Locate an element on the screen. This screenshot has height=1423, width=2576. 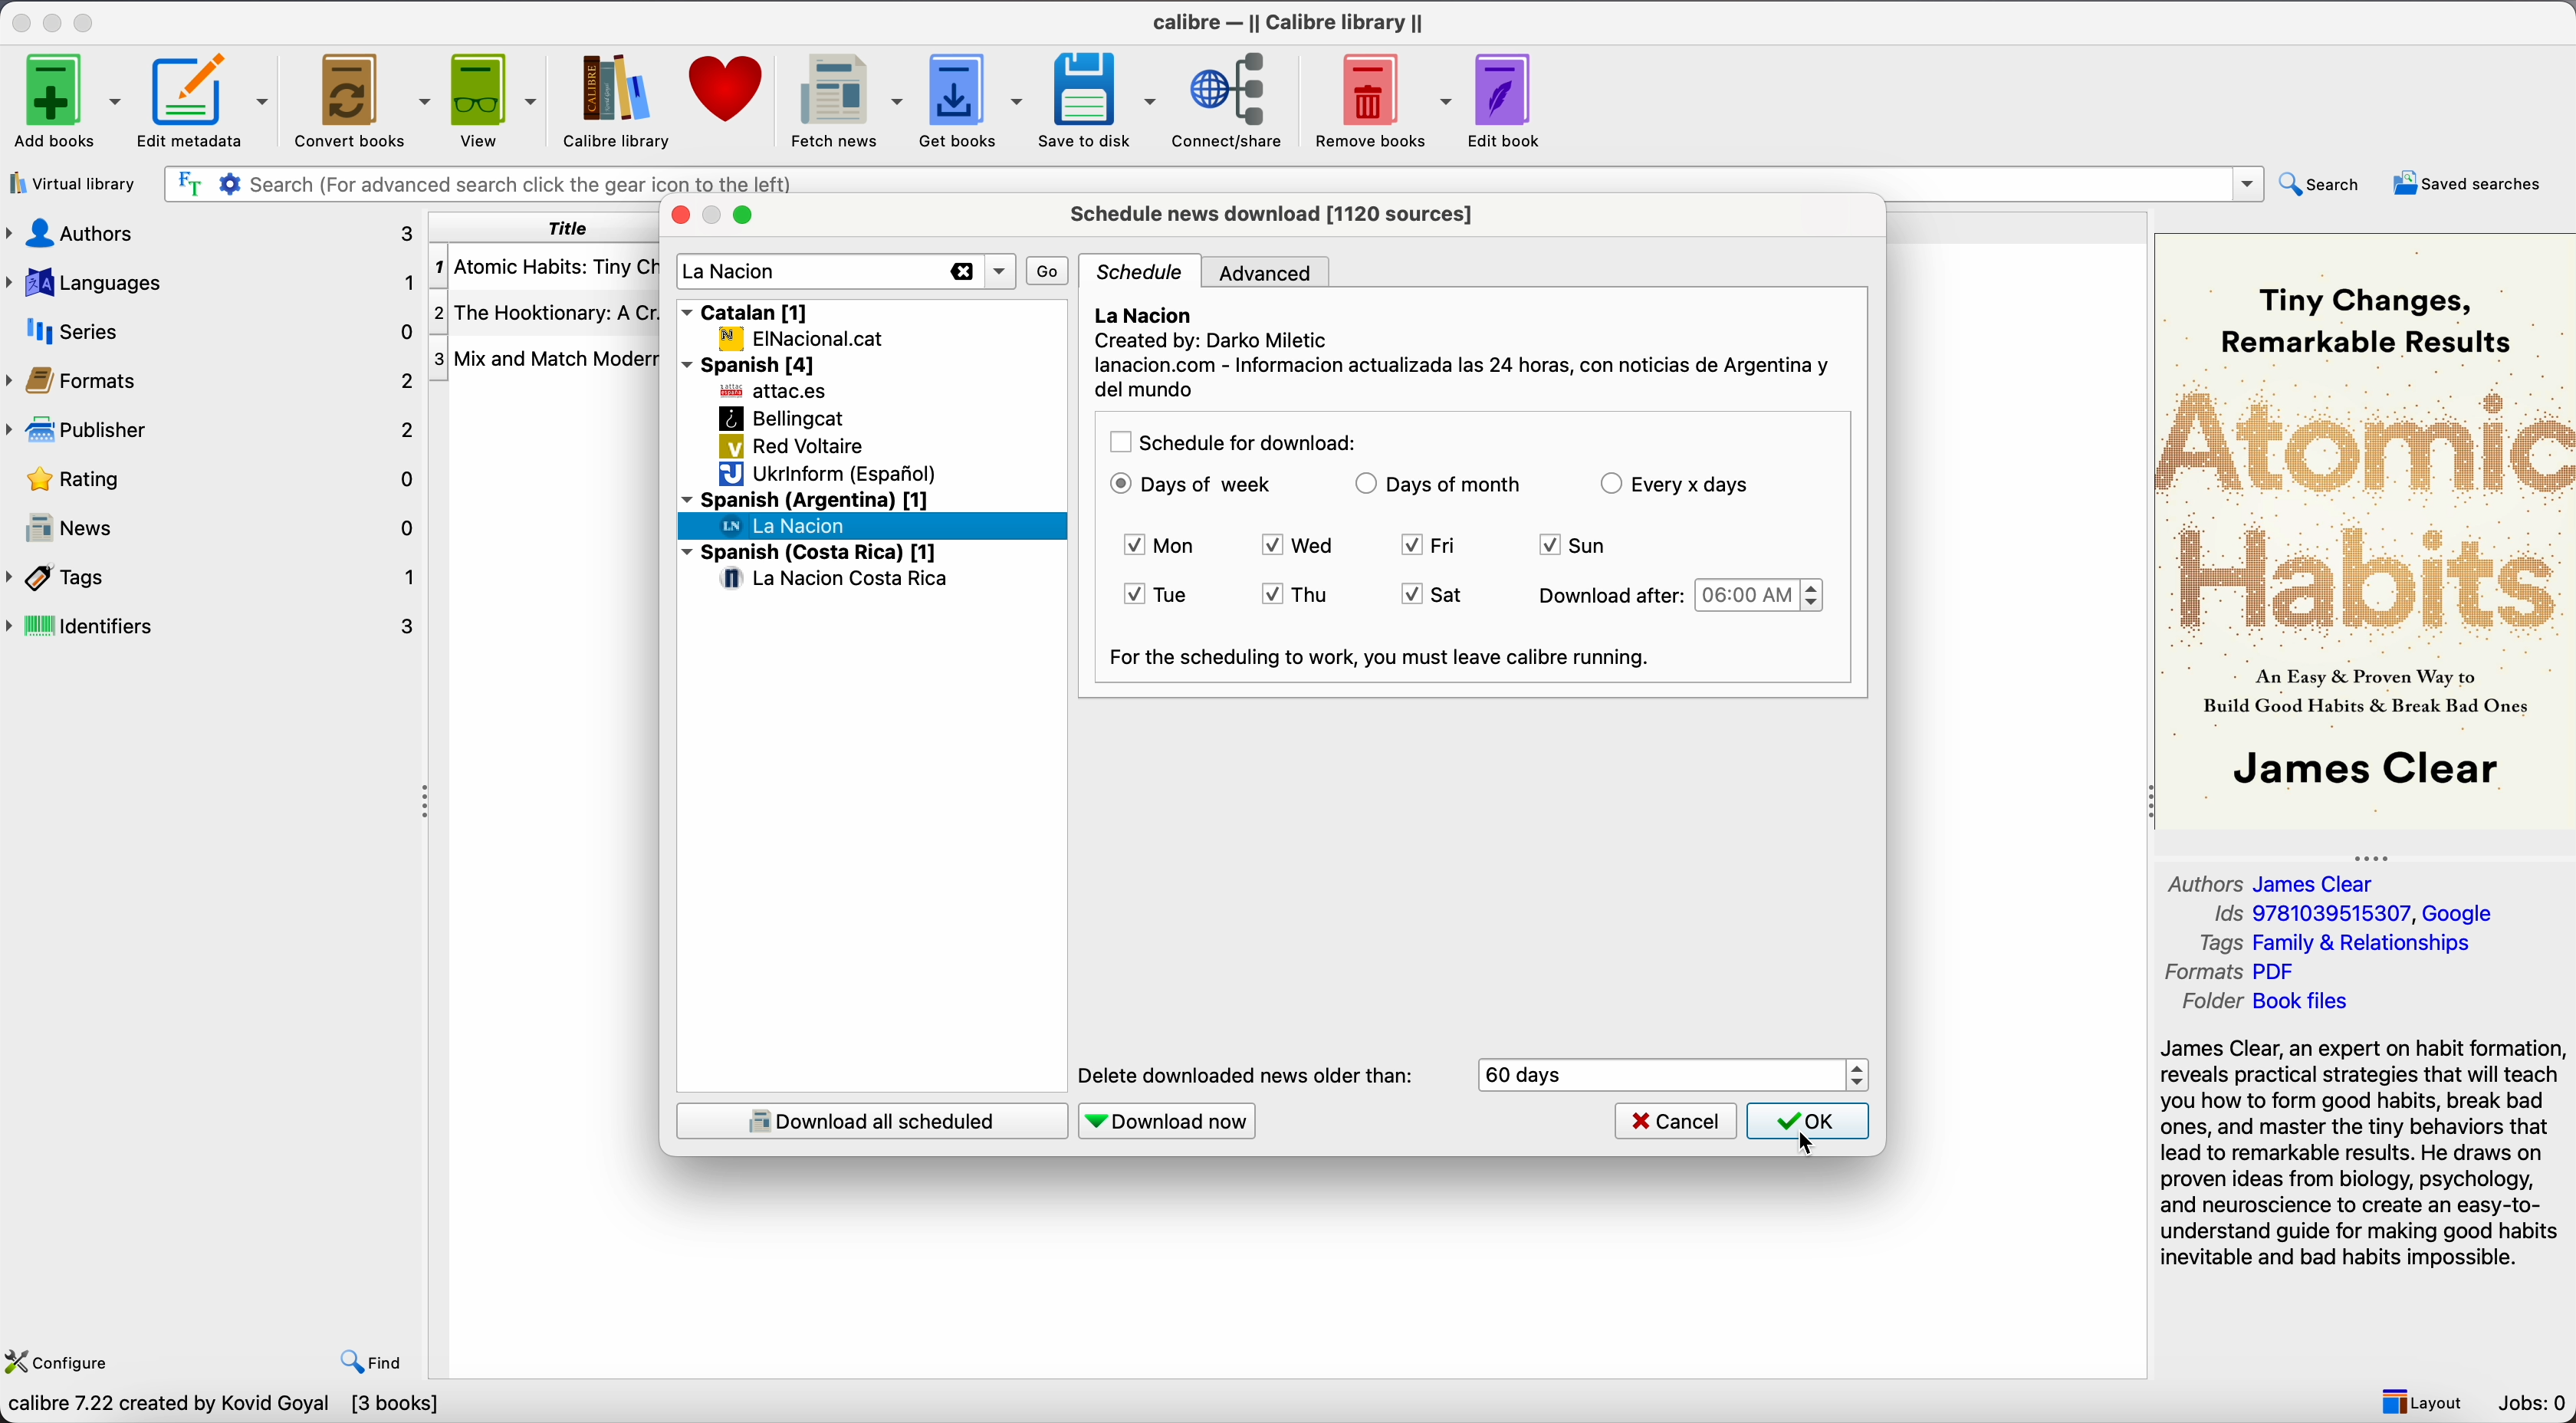
identifiers is located at coordinates (214, 627).